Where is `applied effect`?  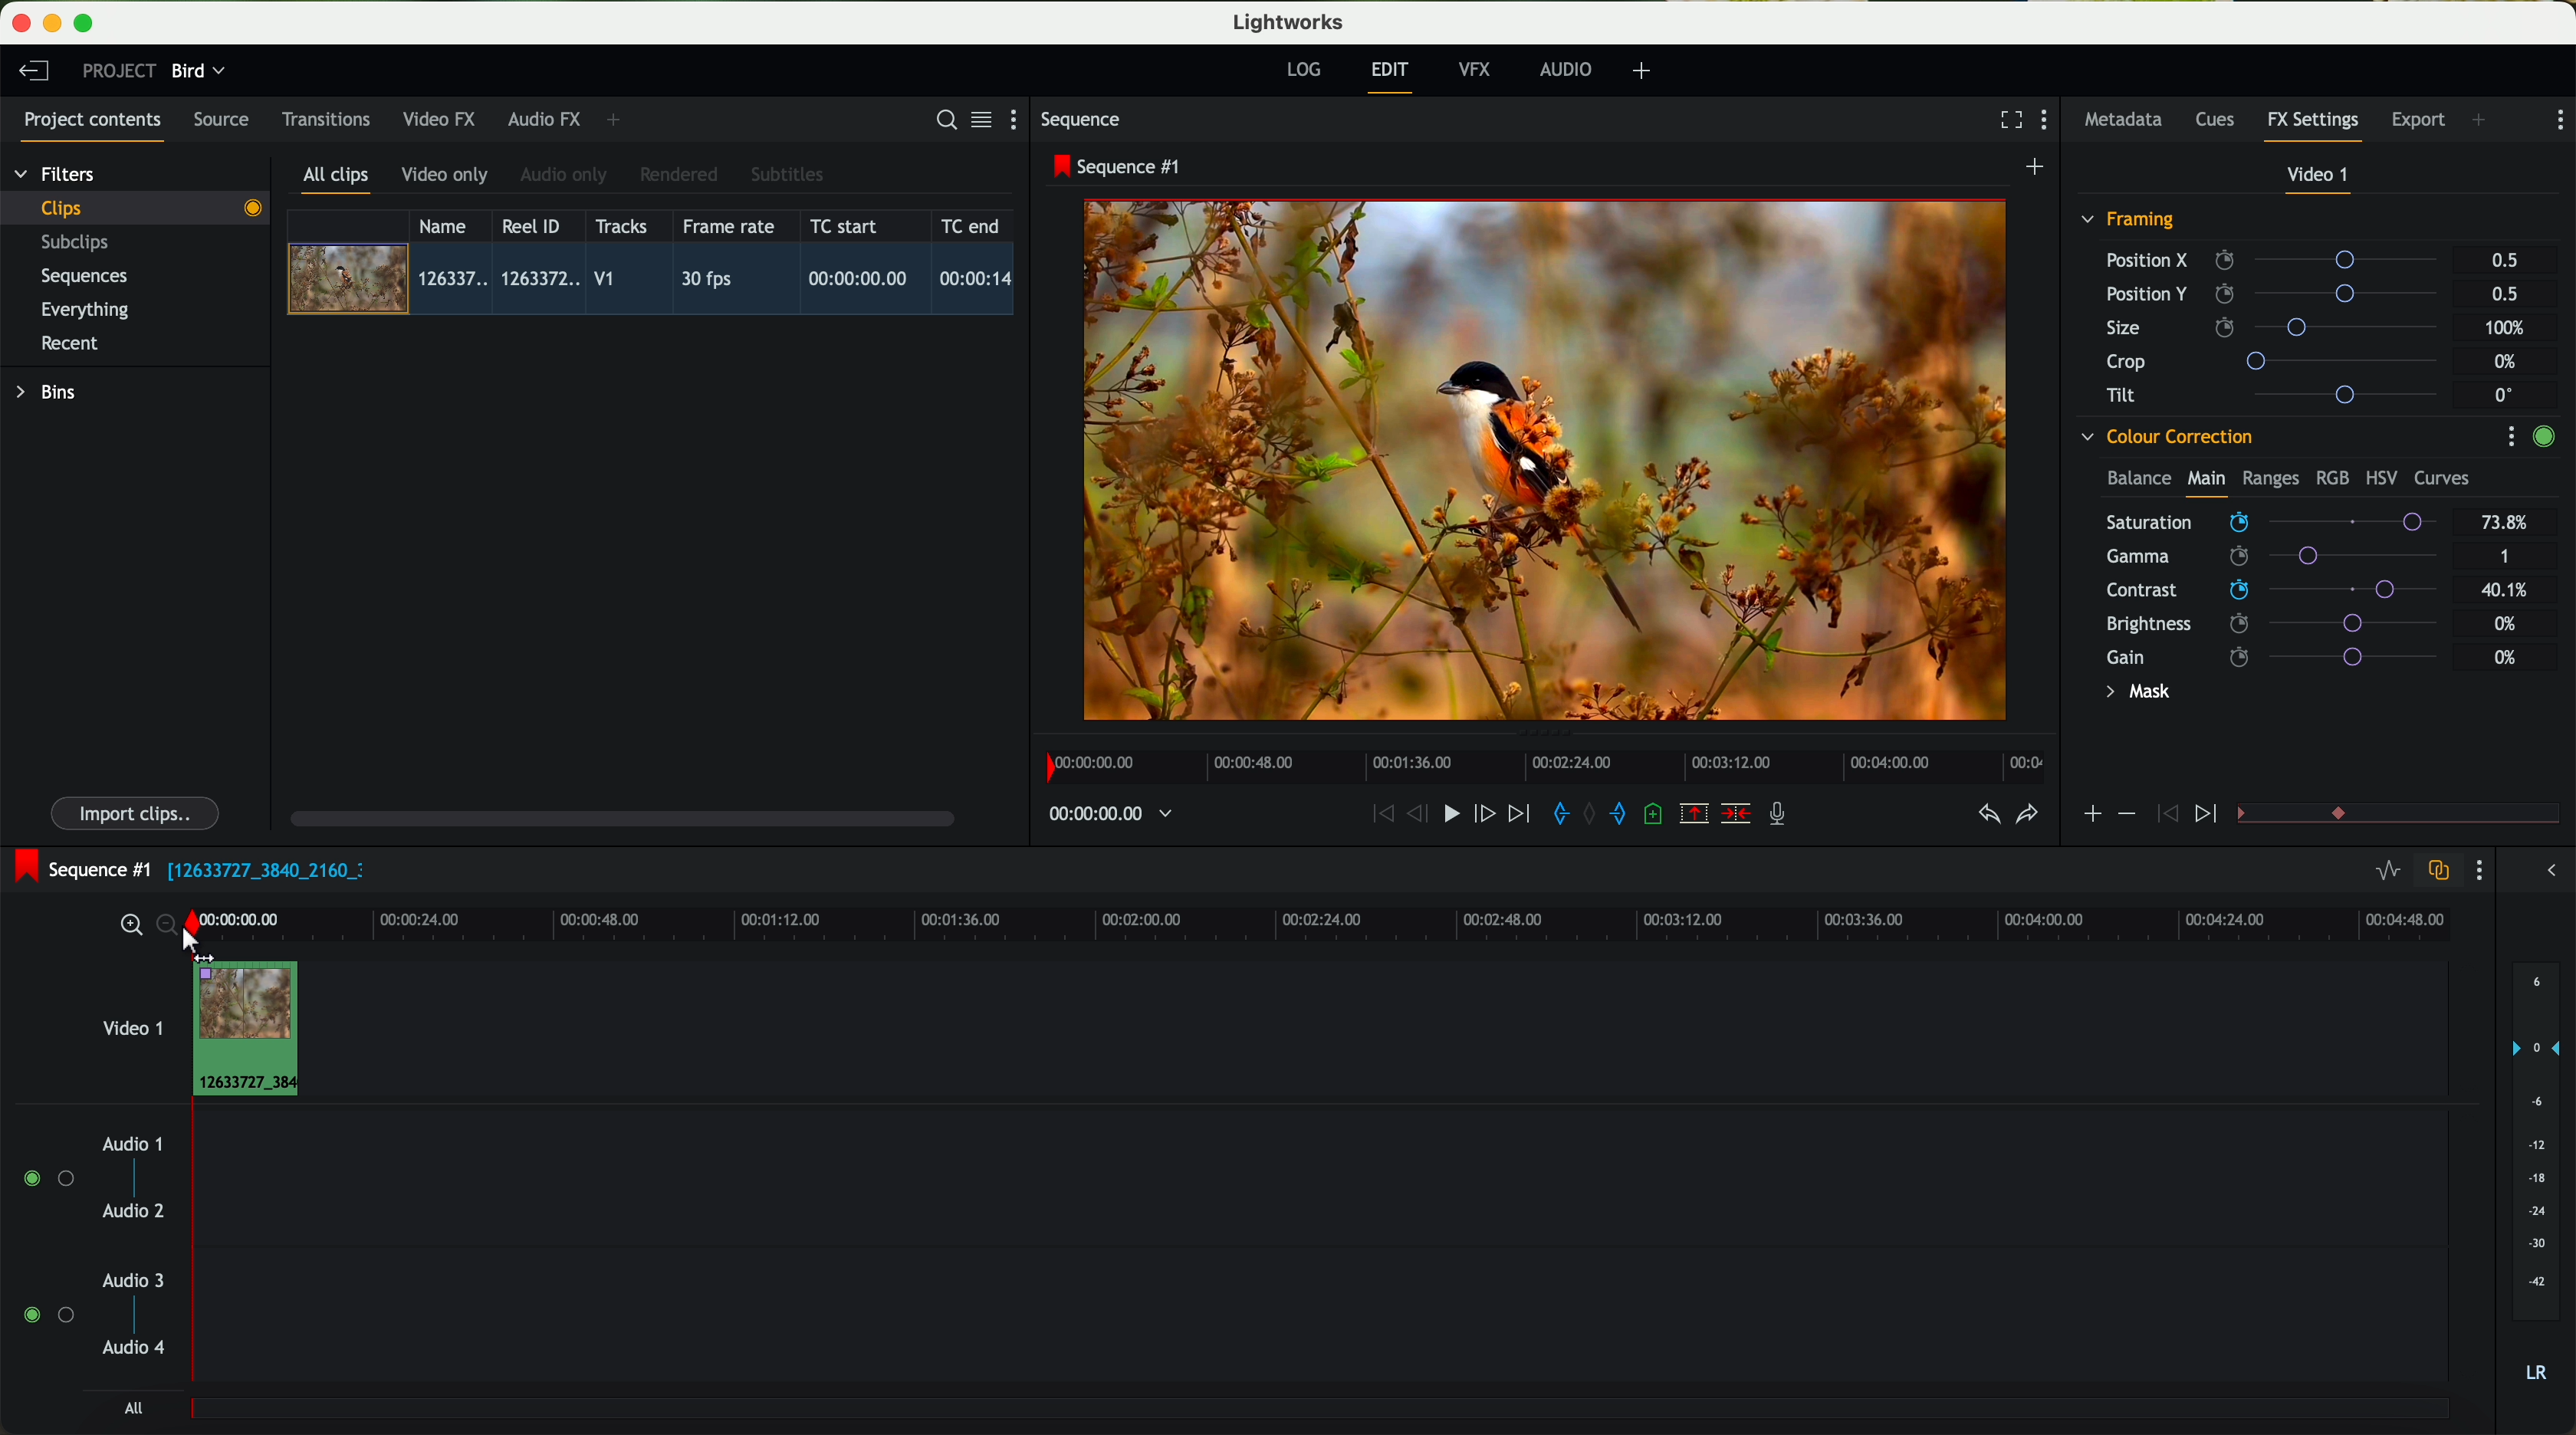 applied effect is located at coordinates (1549, 460).